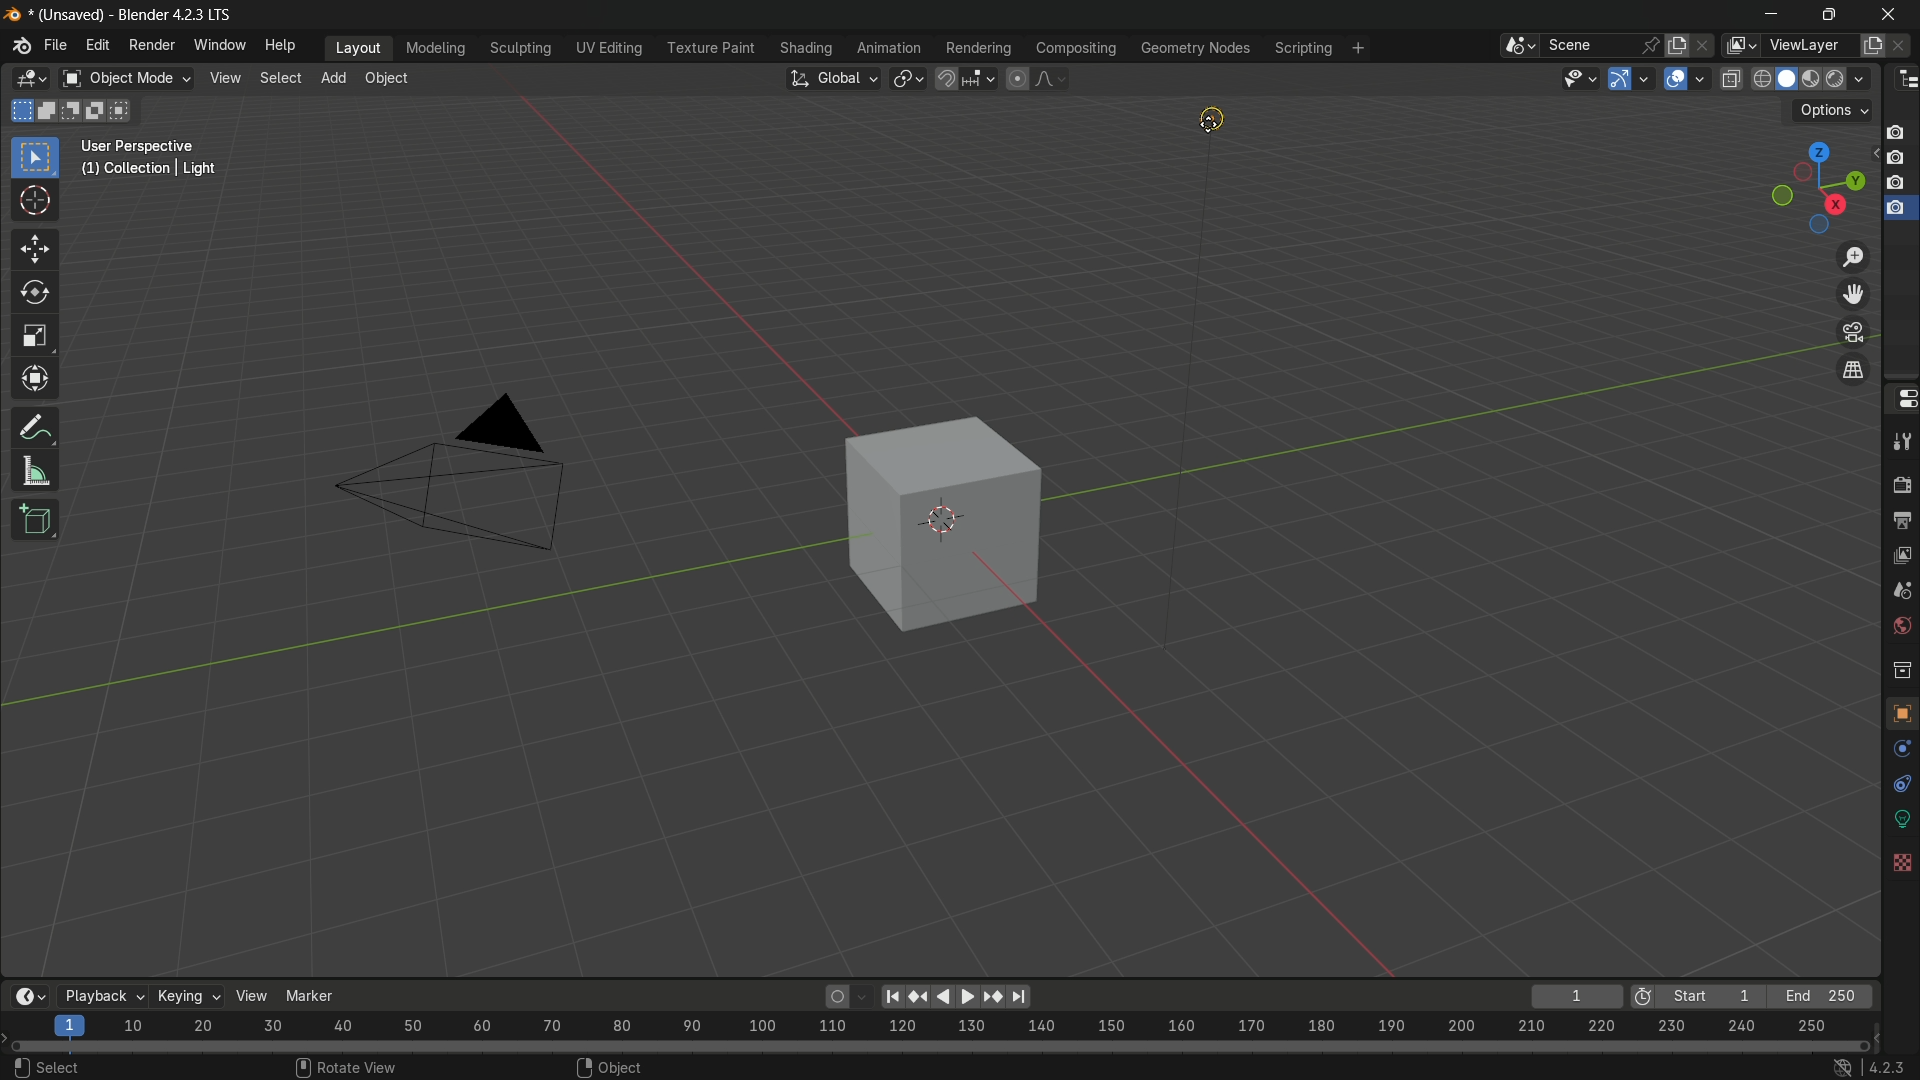  What do you see at coordinates (1900, 971) in the screenshot?
I see `texture` at bounding box center [1900, 971].